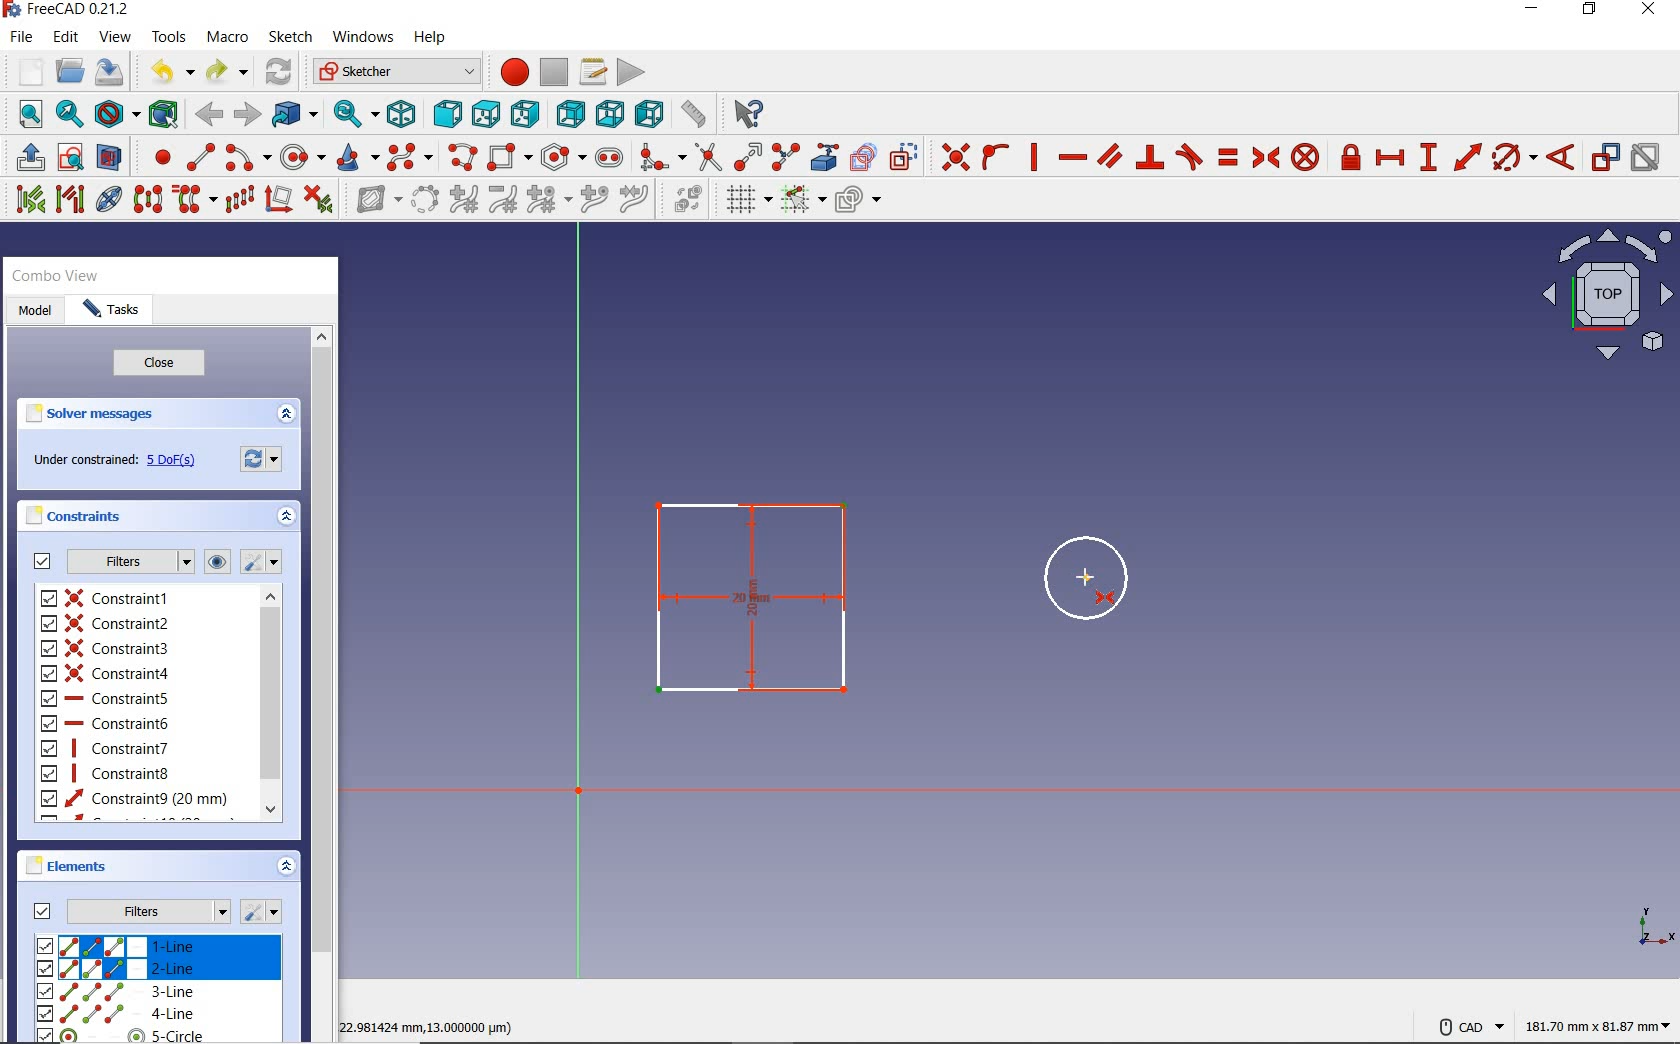 This screenshot has height=1044, width=1680. Describe the element at coordinates (327, 336) in the screenshot. I see `Scroll up` at that location.